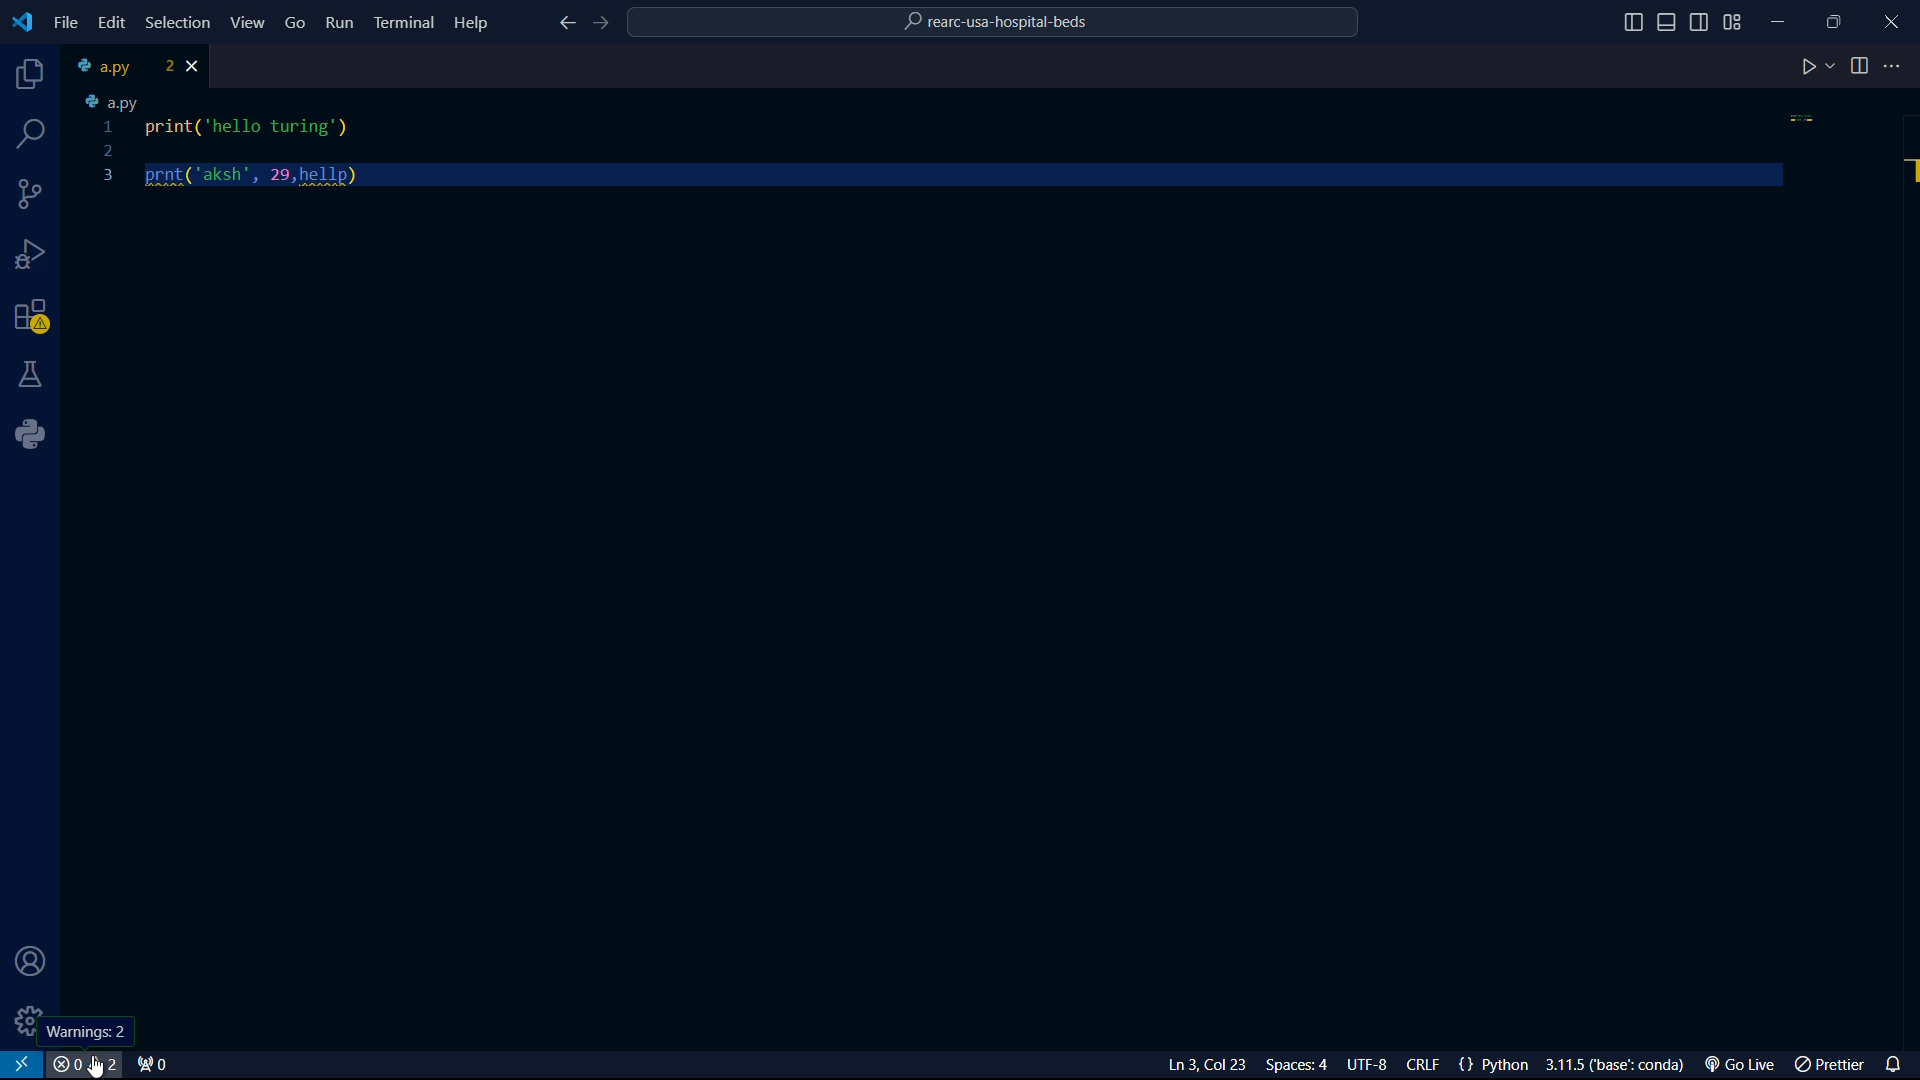 This screenshot has height=1080, width=1920. Describe the element at coordinates (66, 23) in the screenshot. I see `file` at that location.